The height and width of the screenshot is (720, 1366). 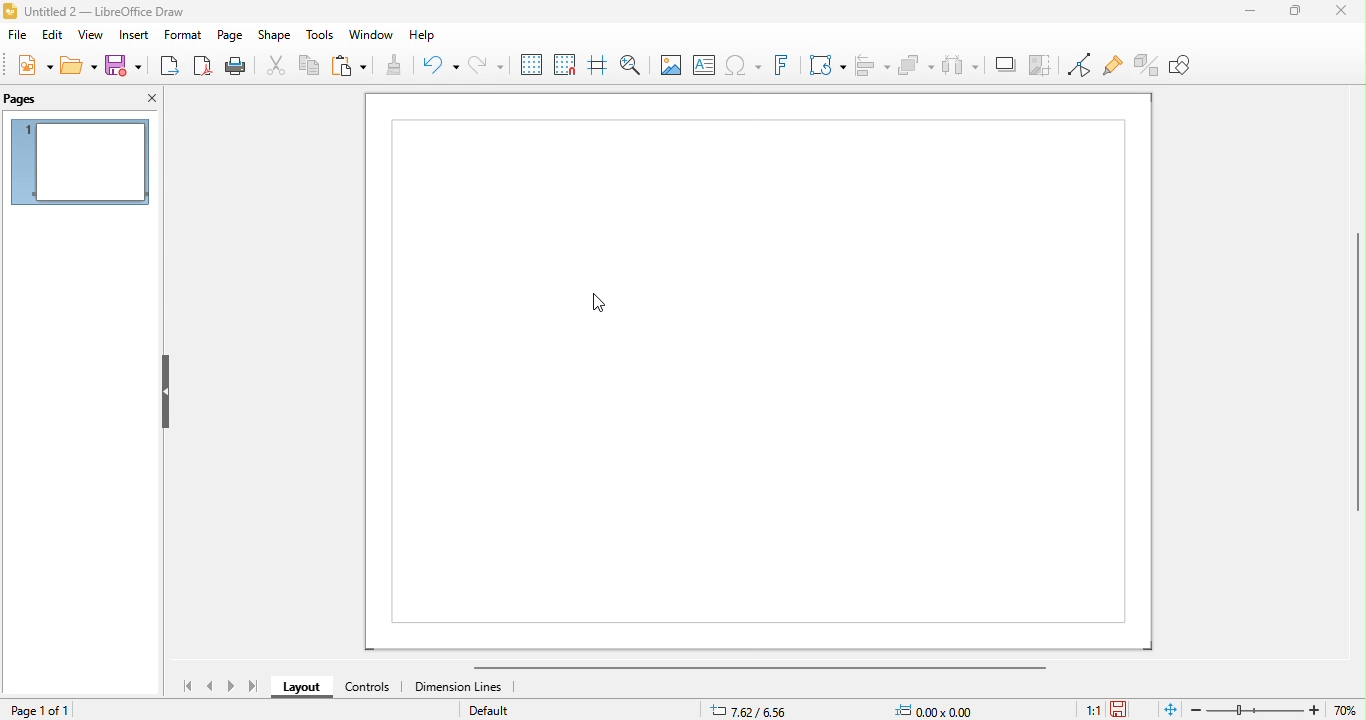 I want to click on cursor, so click(x=598, y=302).